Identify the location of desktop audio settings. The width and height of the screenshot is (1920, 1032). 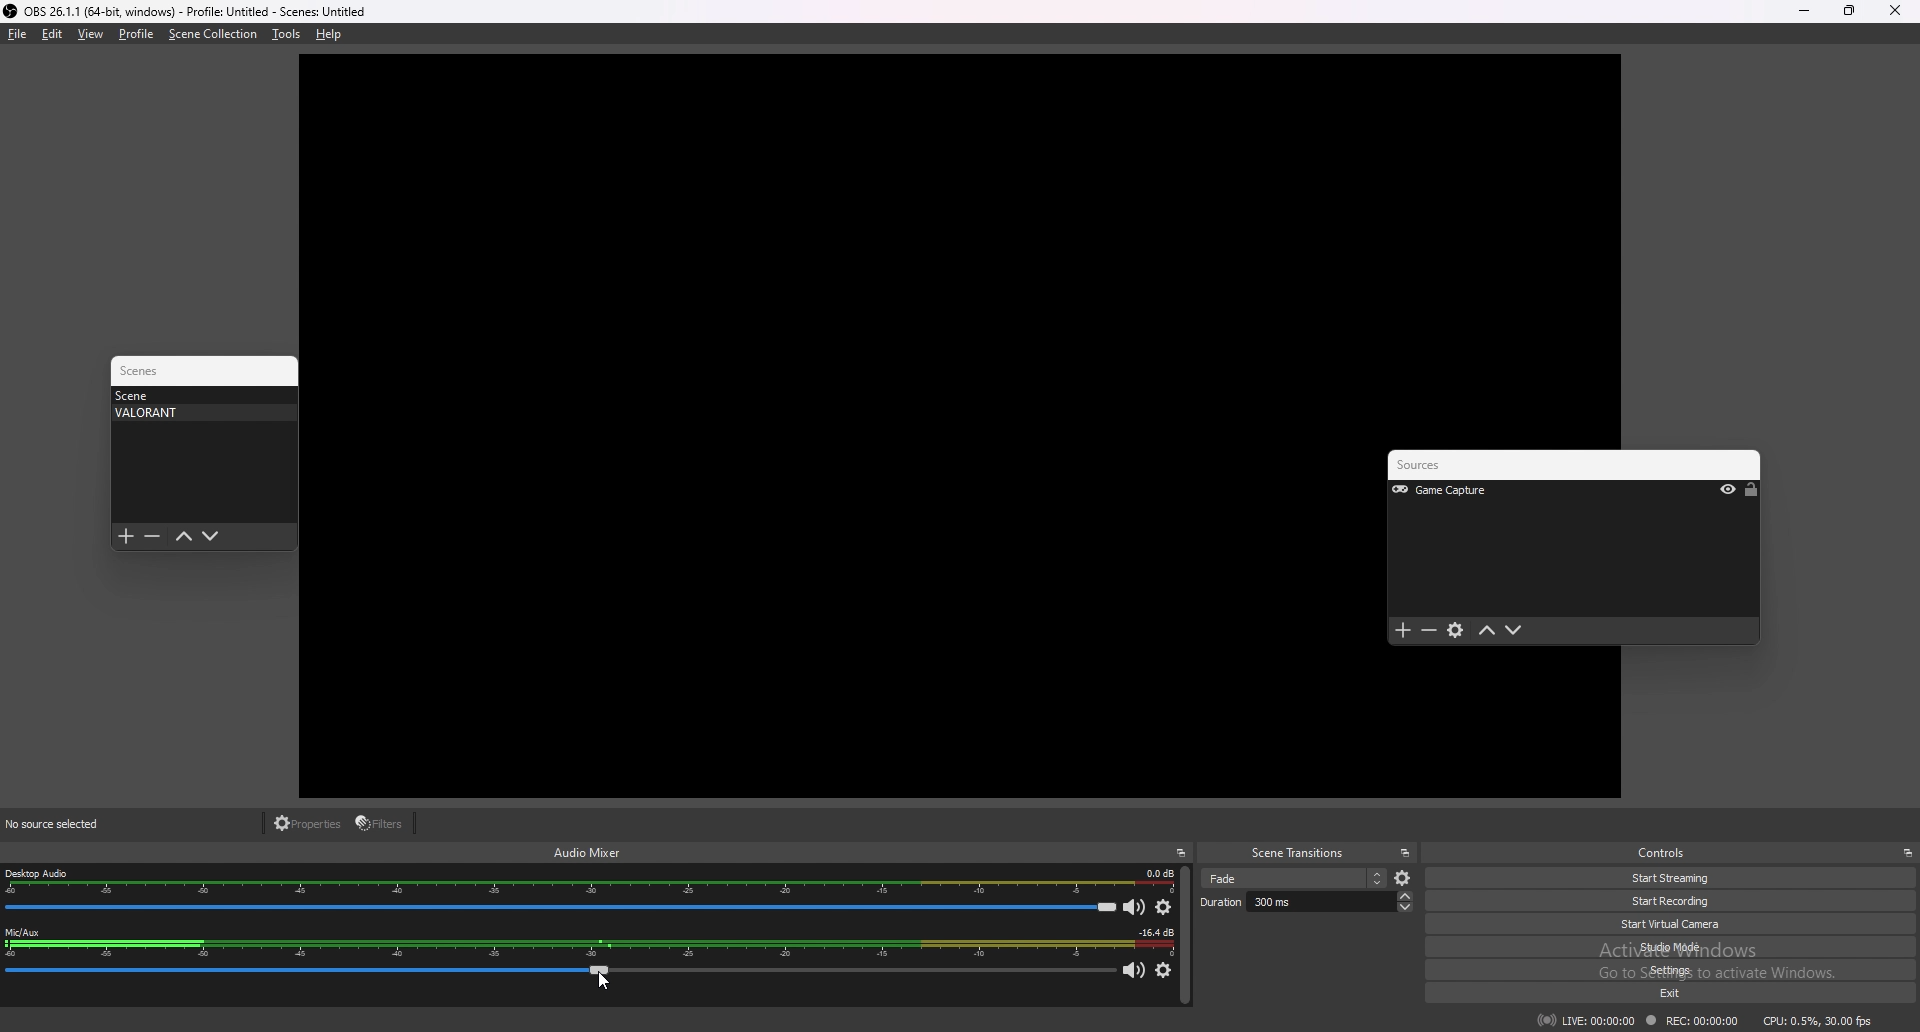
(1164, 907).